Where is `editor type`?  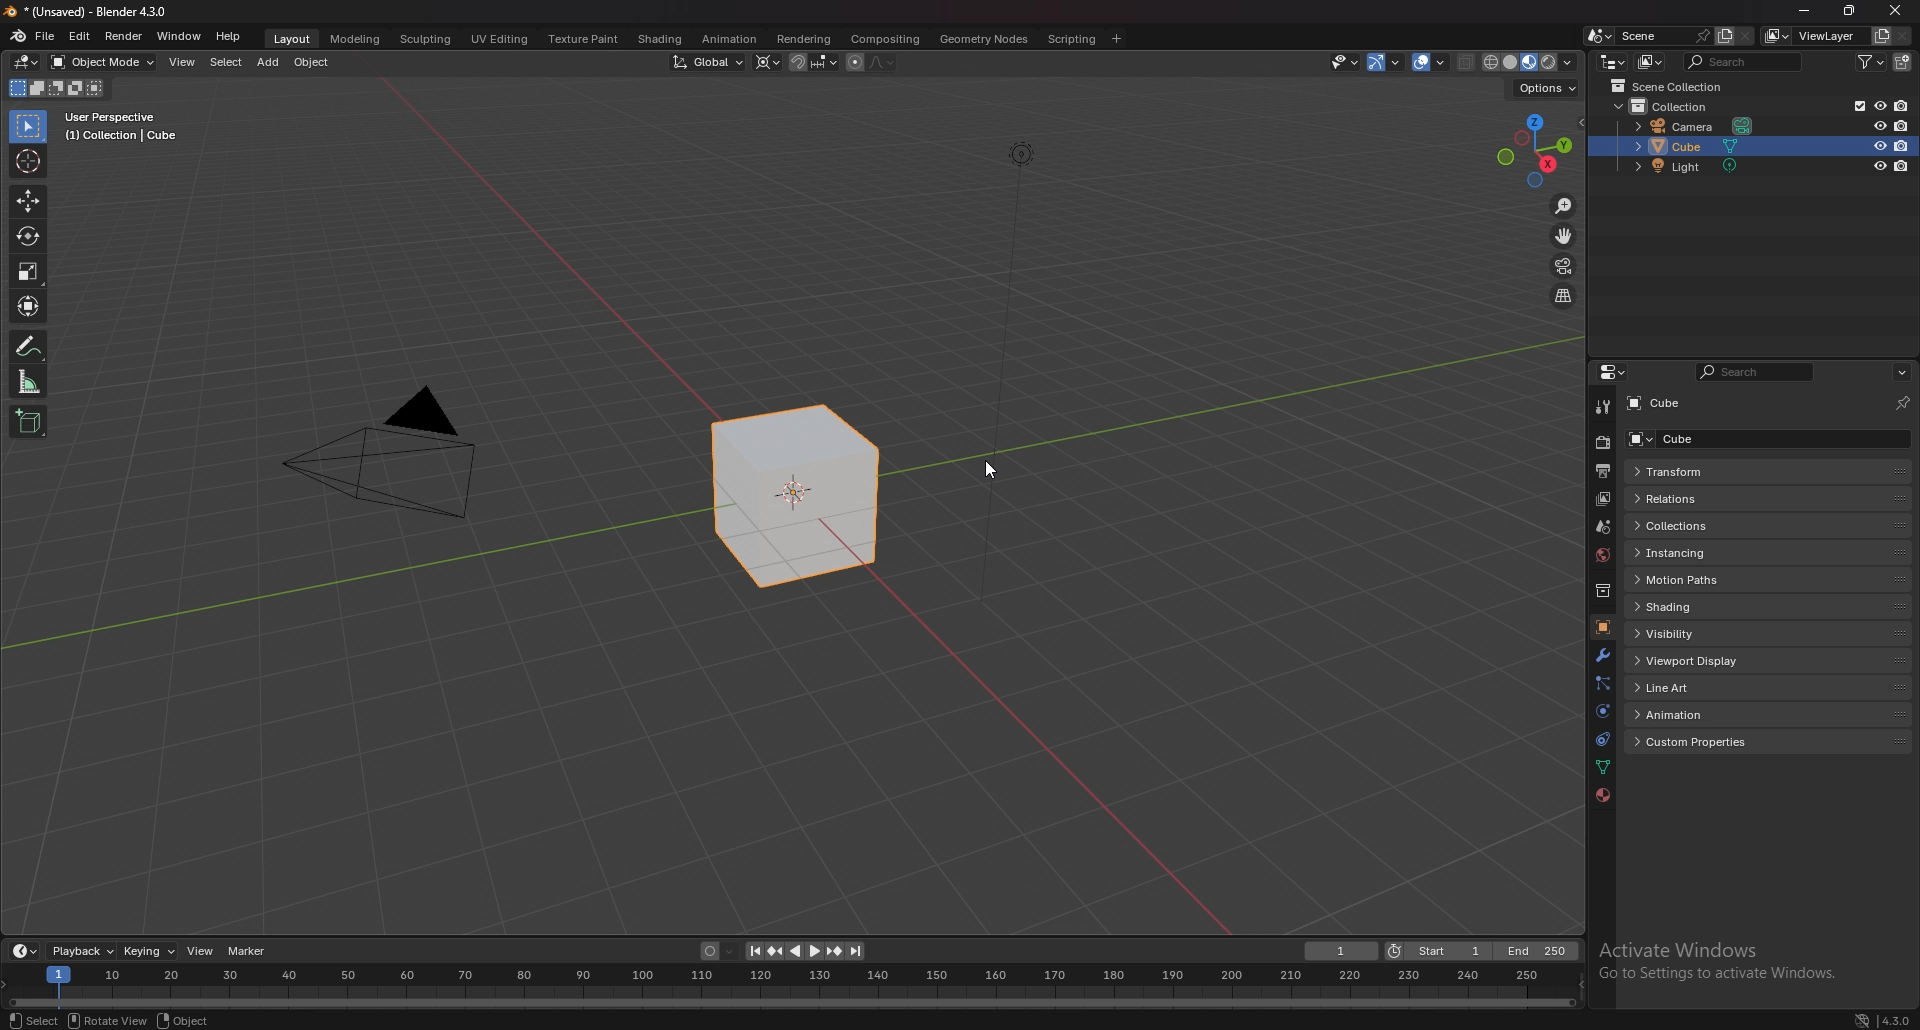
editor type is located at coordinates (1612, 62).